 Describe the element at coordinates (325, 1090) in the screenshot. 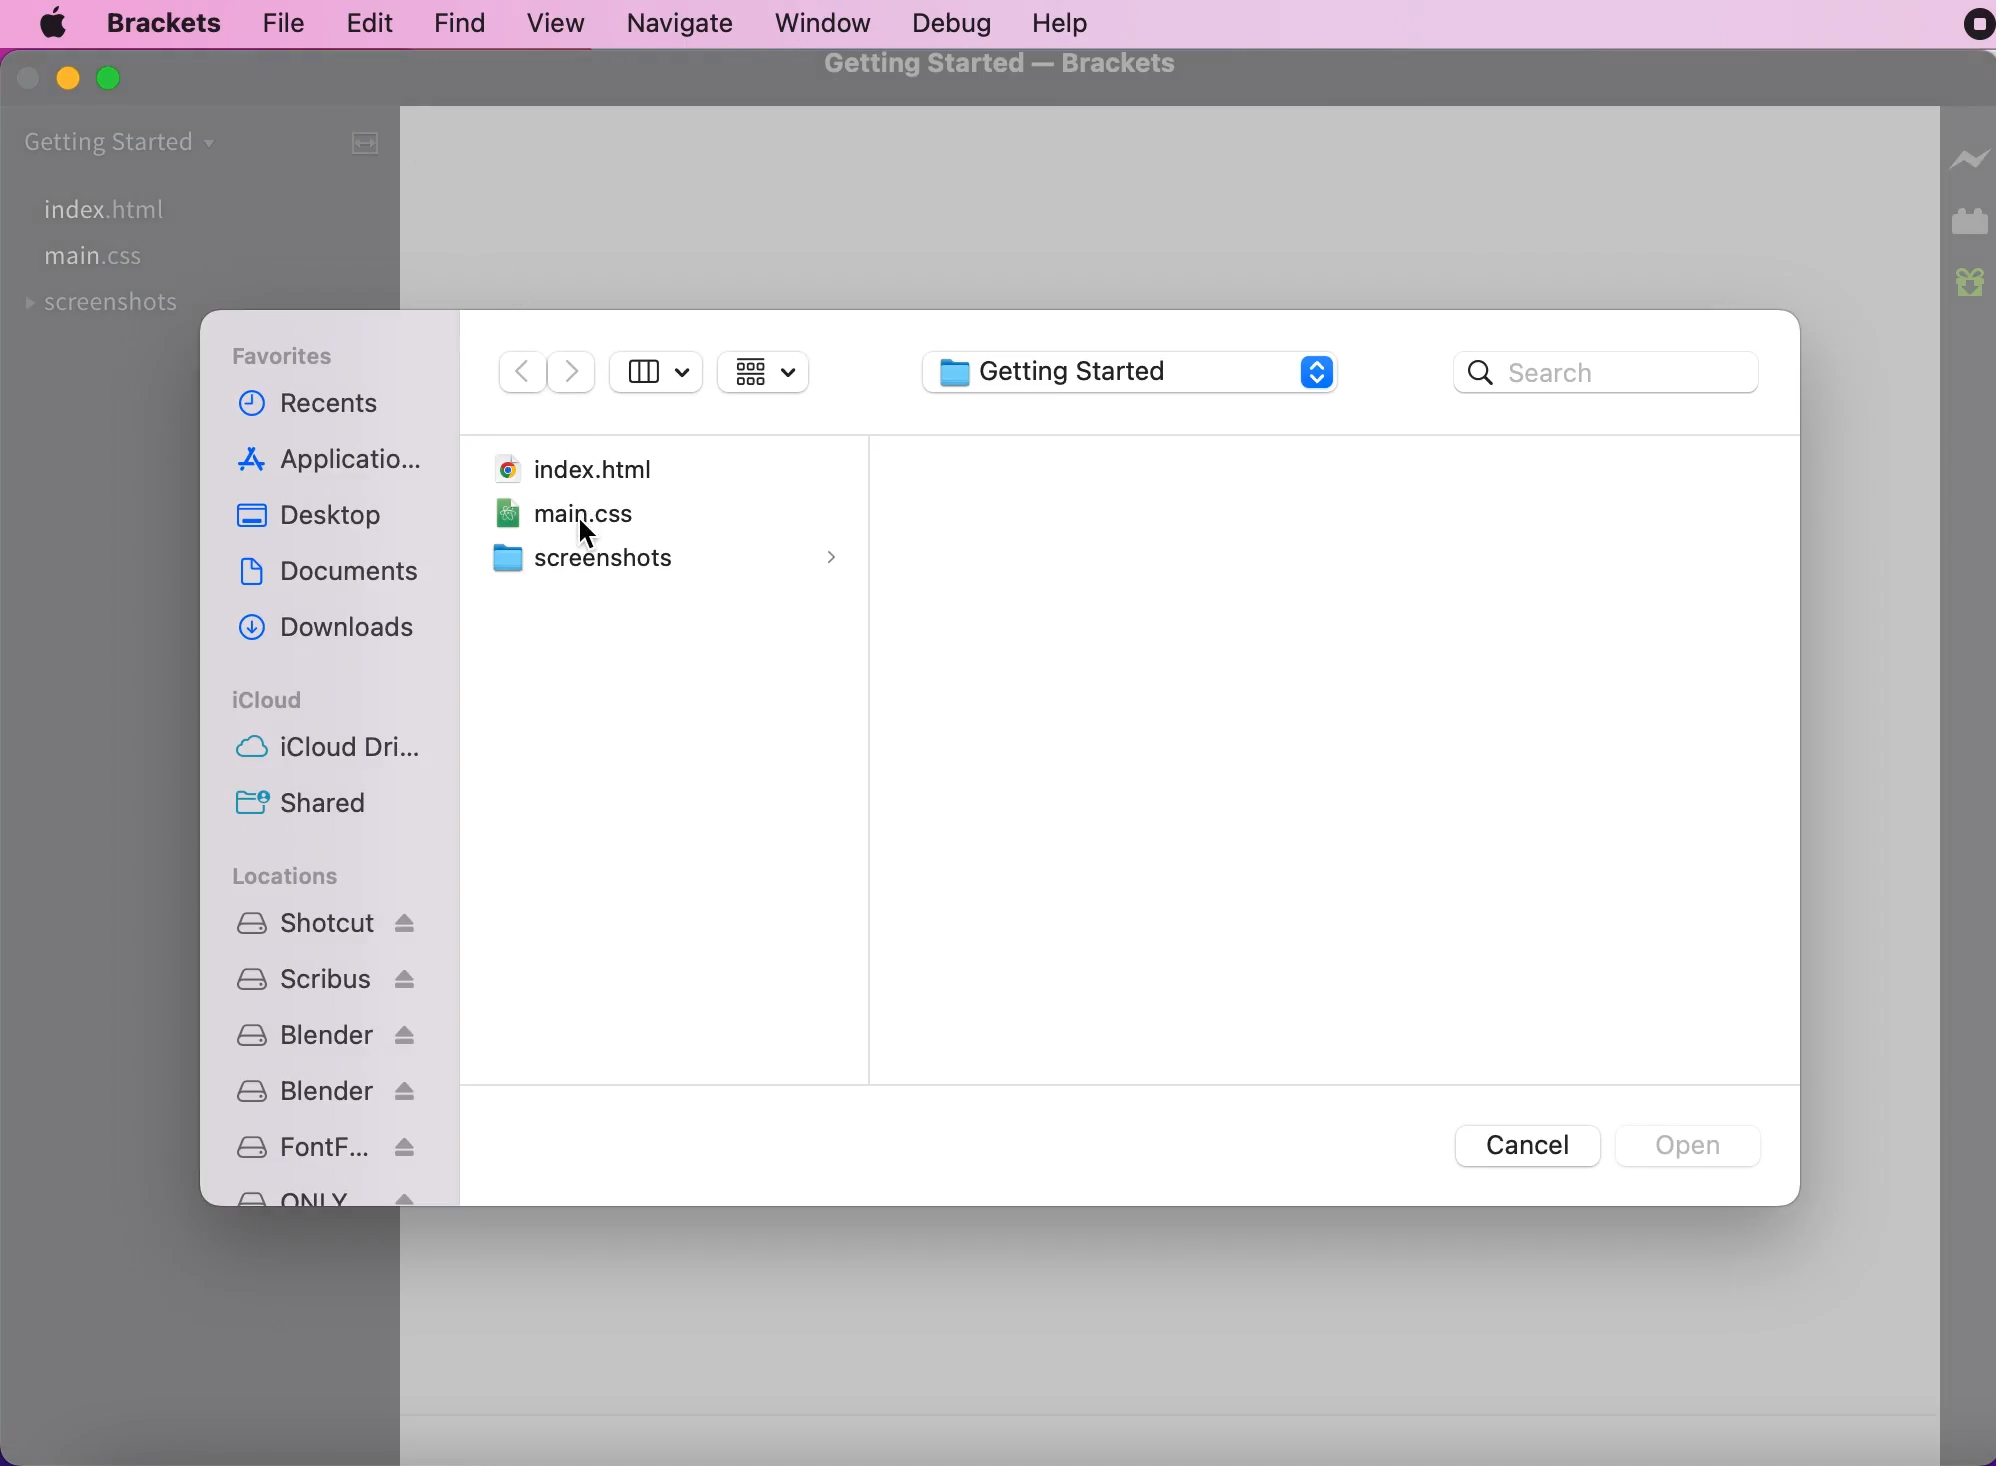

I see `blender` at that location.